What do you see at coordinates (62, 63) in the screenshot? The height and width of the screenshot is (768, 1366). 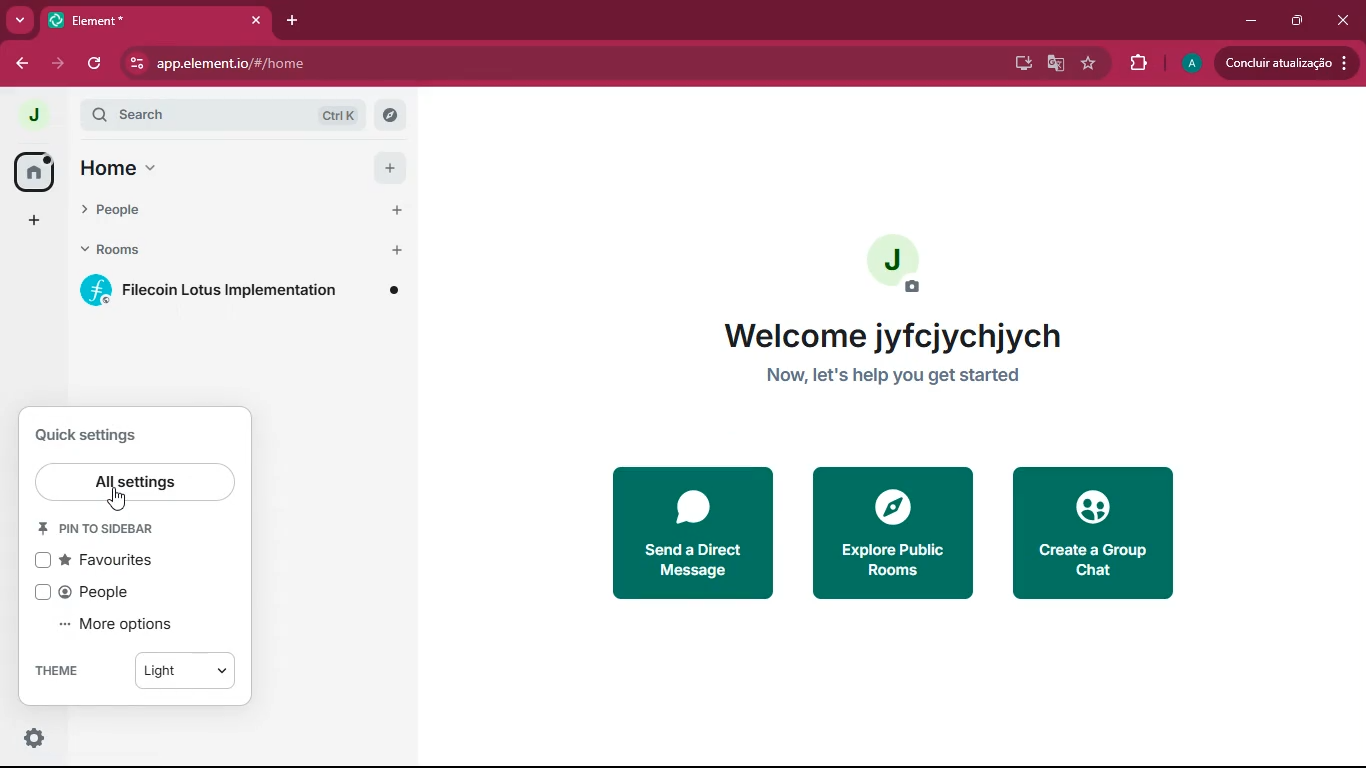 I see `forward` at bounding box center [62, 63].